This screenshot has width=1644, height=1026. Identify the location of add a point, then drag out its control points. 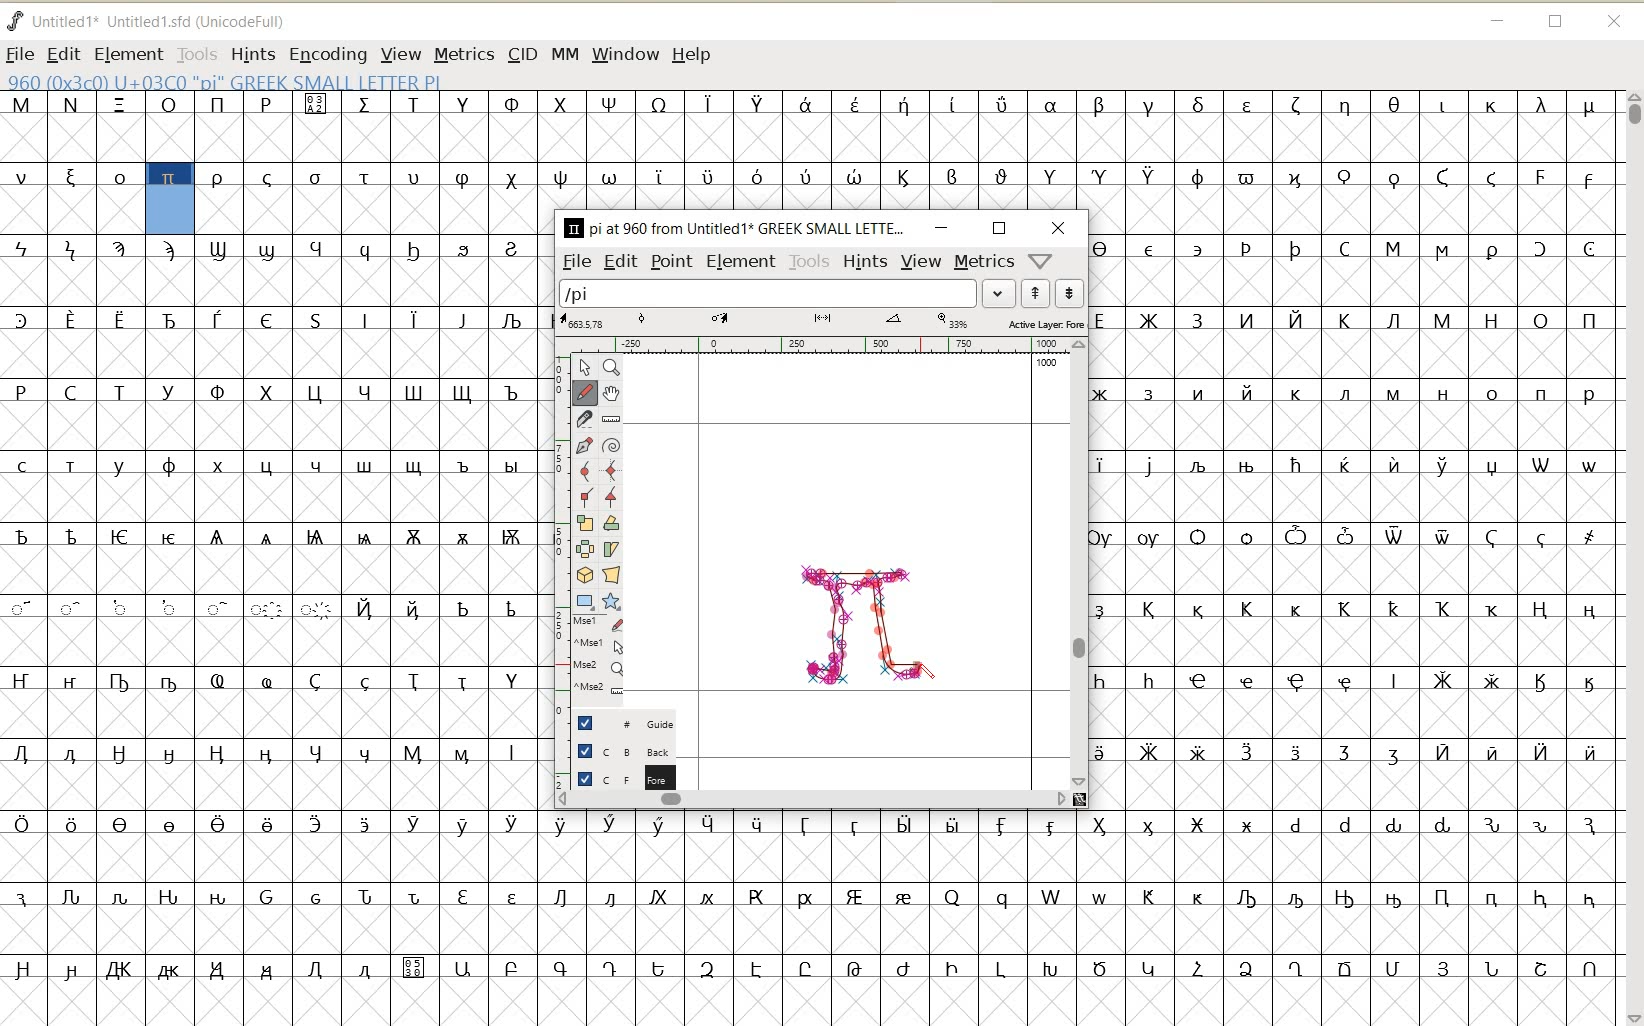
(584, 443).